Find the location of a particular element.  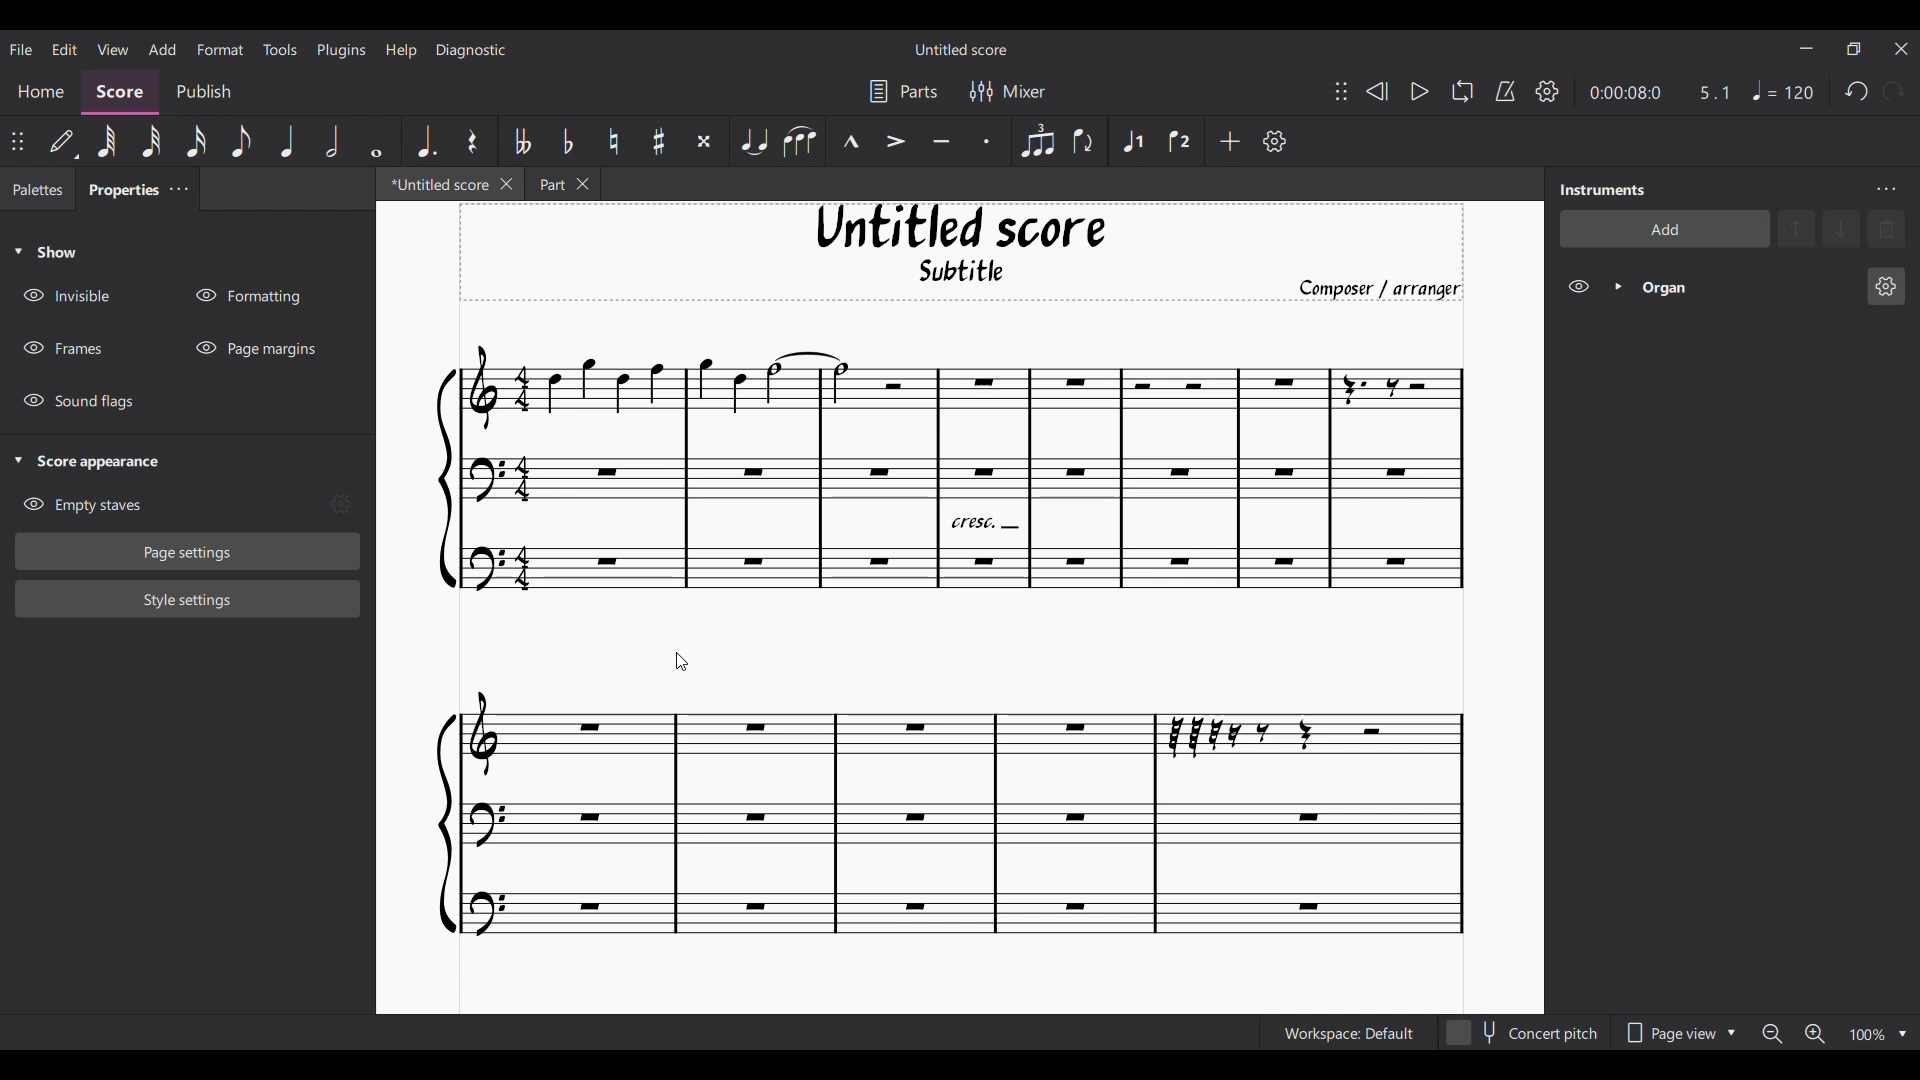

Metronome is located at coordinates (1505, 91).